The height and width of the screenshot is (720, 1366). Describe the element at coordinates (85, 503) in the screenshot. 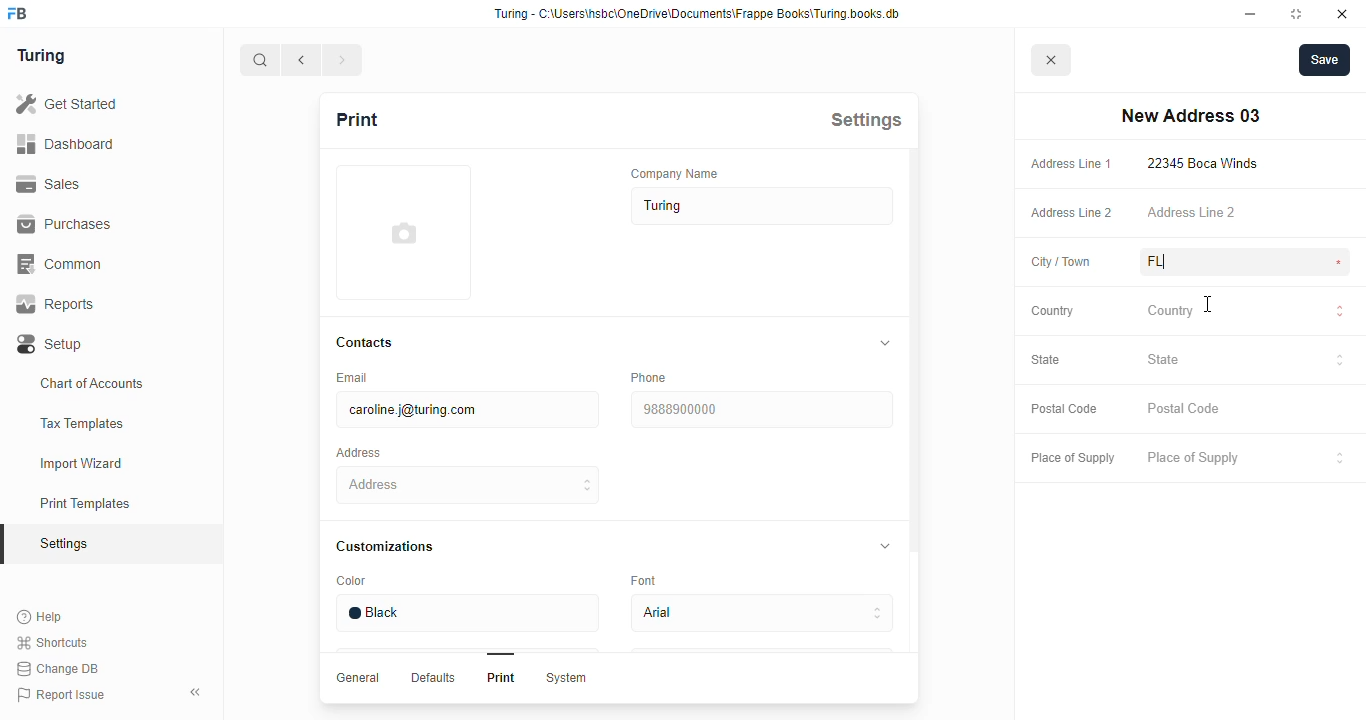

I see `print templates` at that location.